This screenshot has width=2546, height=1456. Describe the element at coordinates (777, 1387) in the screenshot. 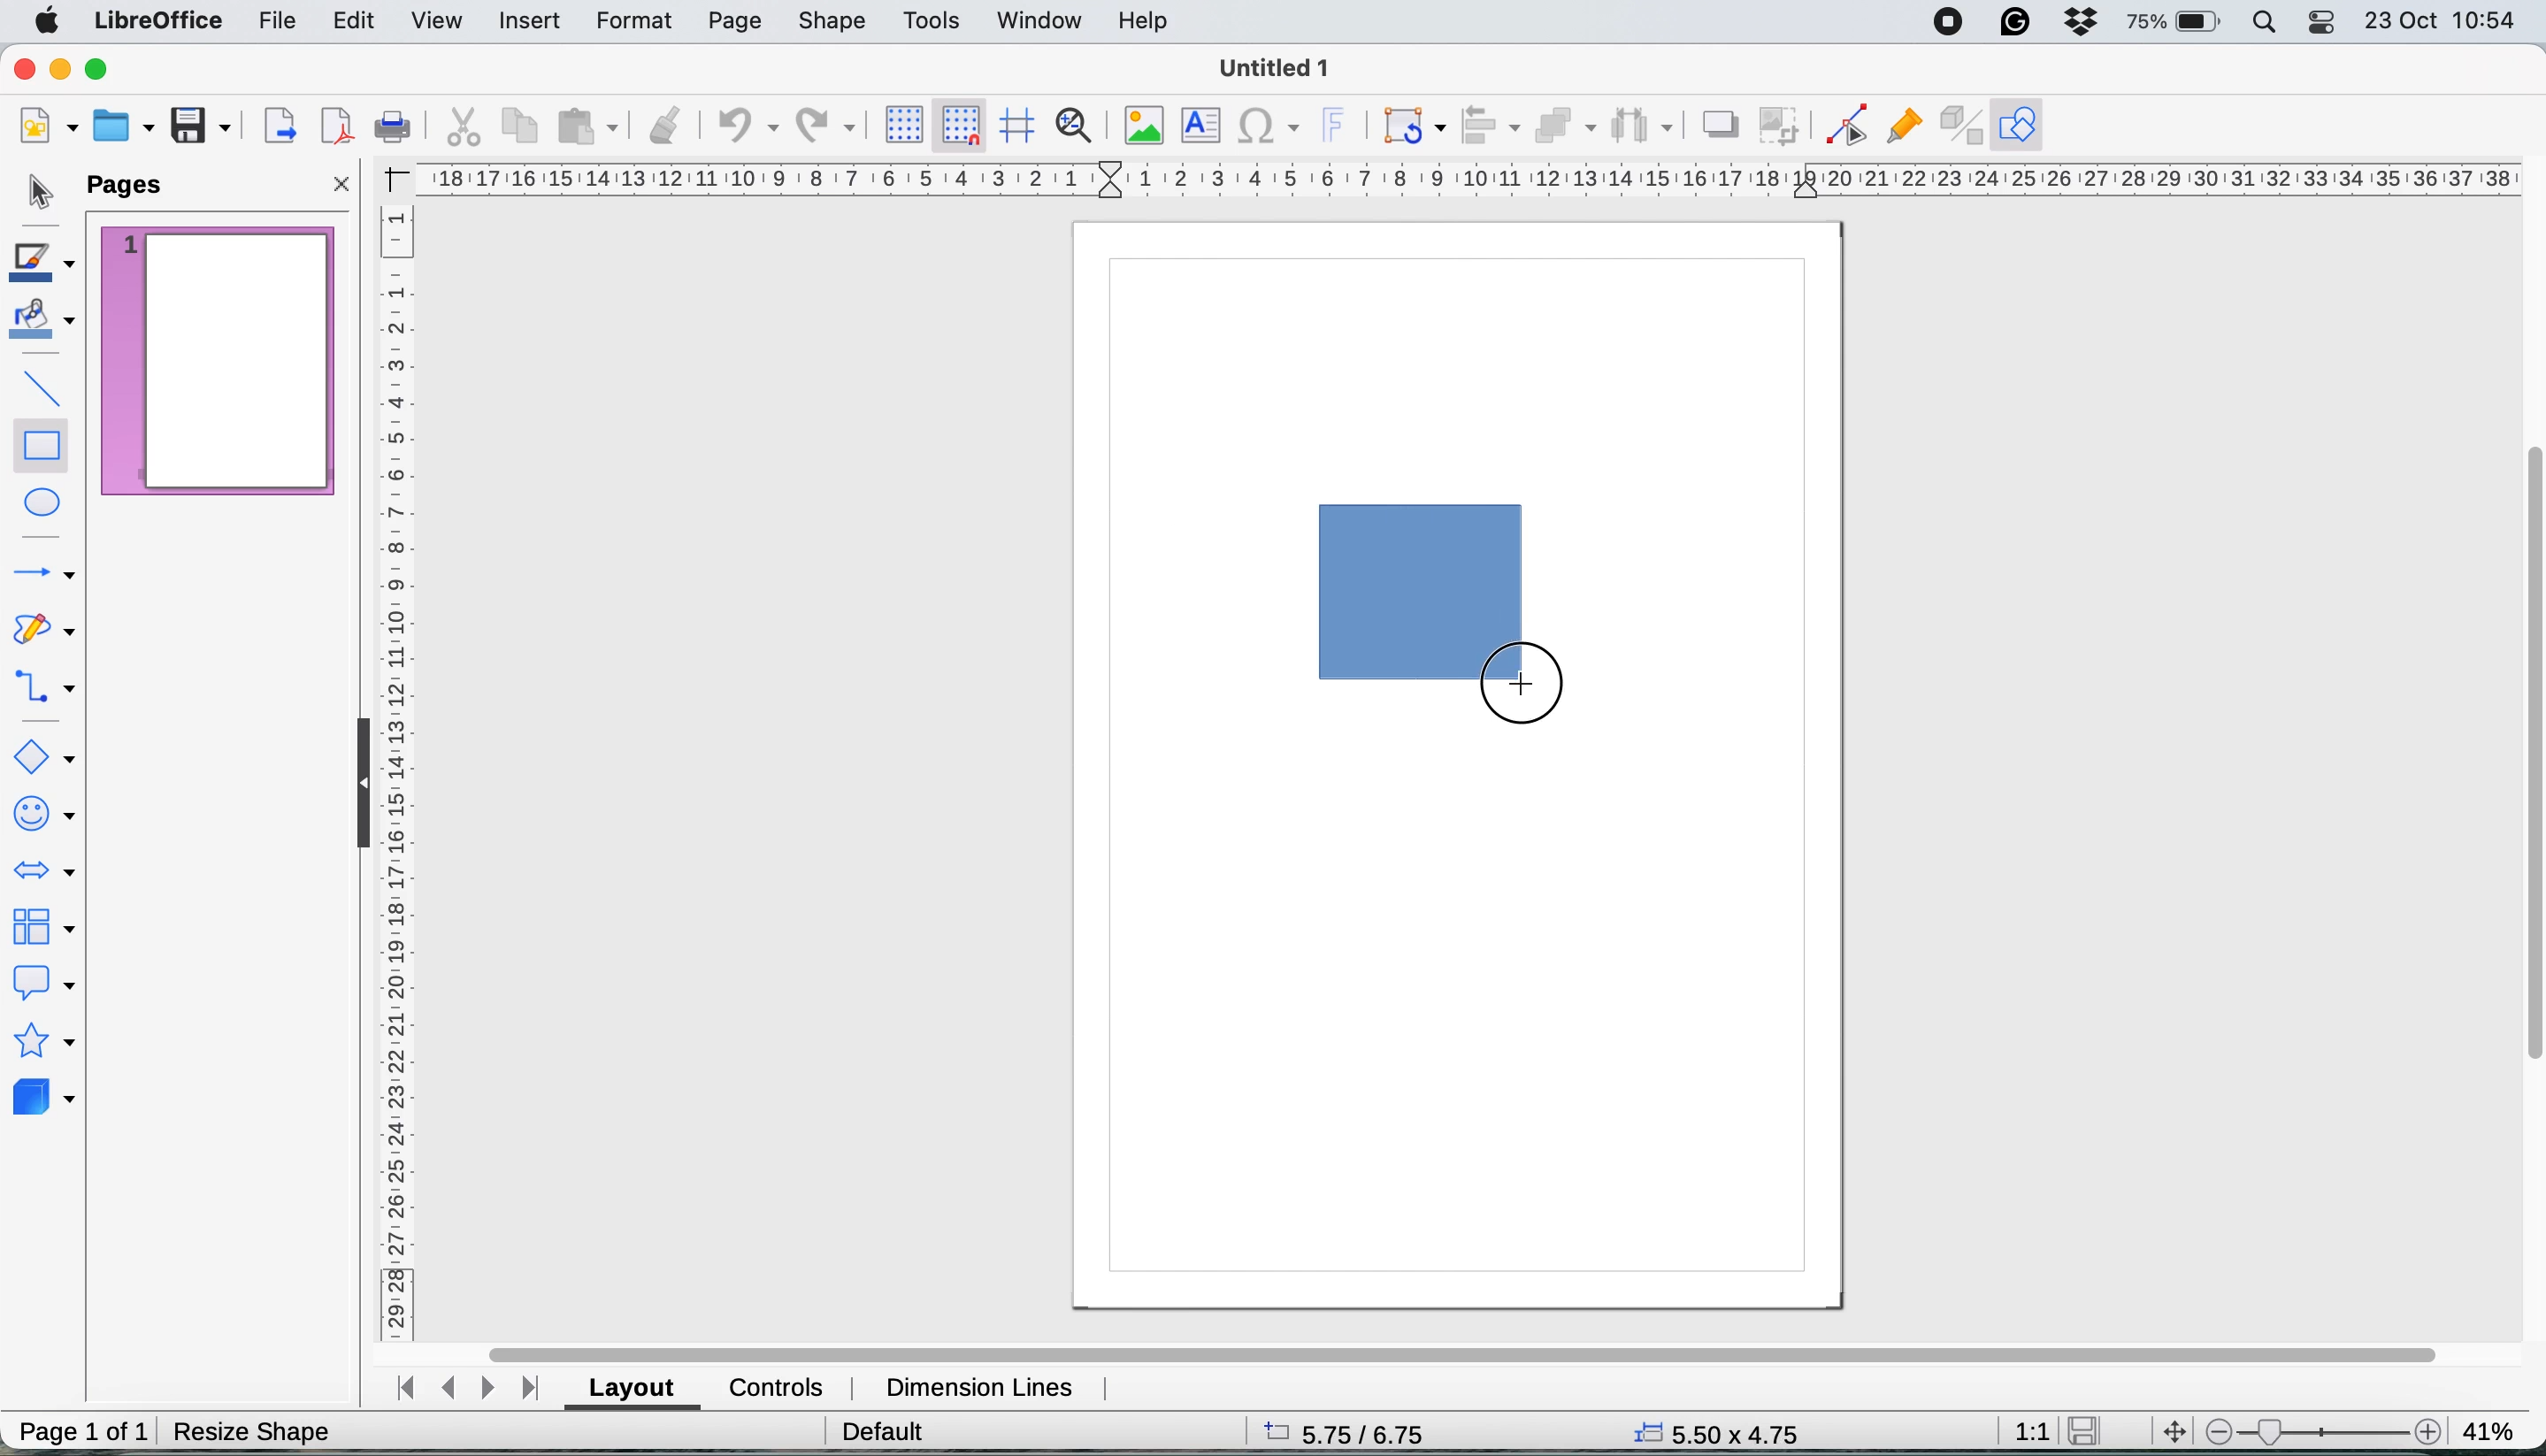

I see `controls` at that location.